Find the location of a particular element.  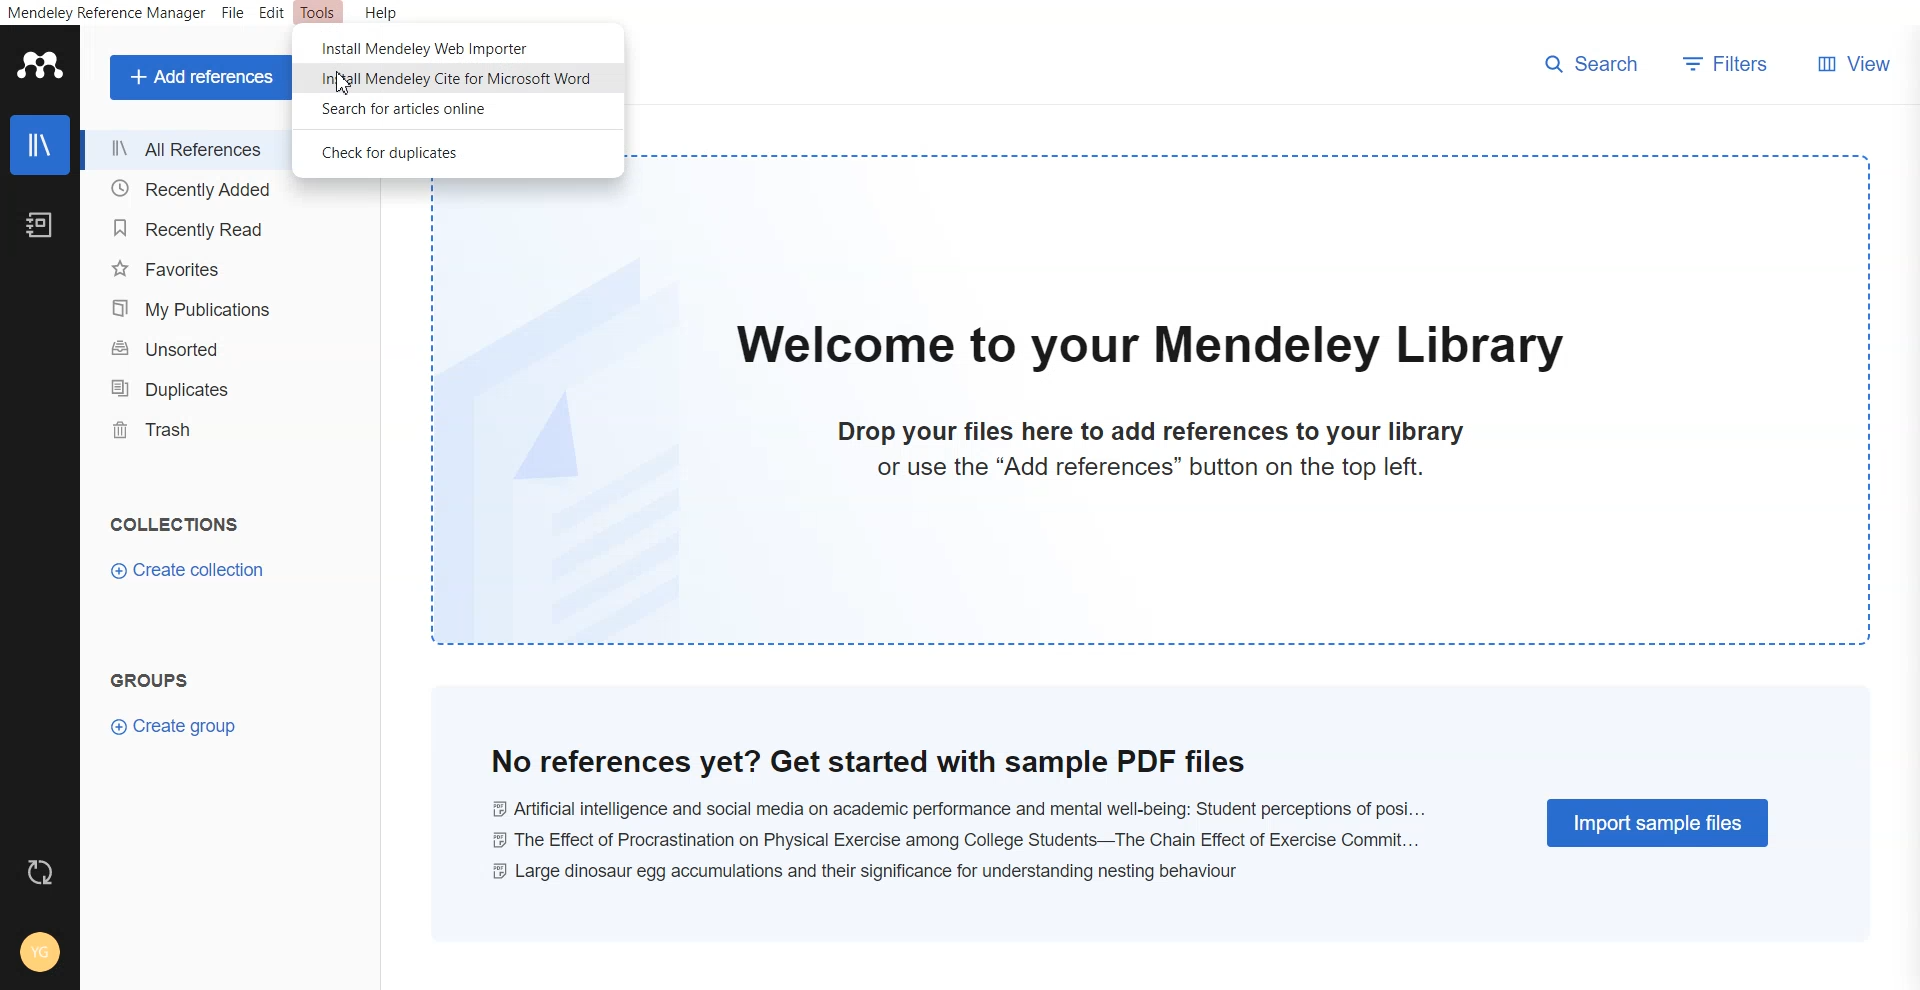

Account is located at coordinates (40, 953).